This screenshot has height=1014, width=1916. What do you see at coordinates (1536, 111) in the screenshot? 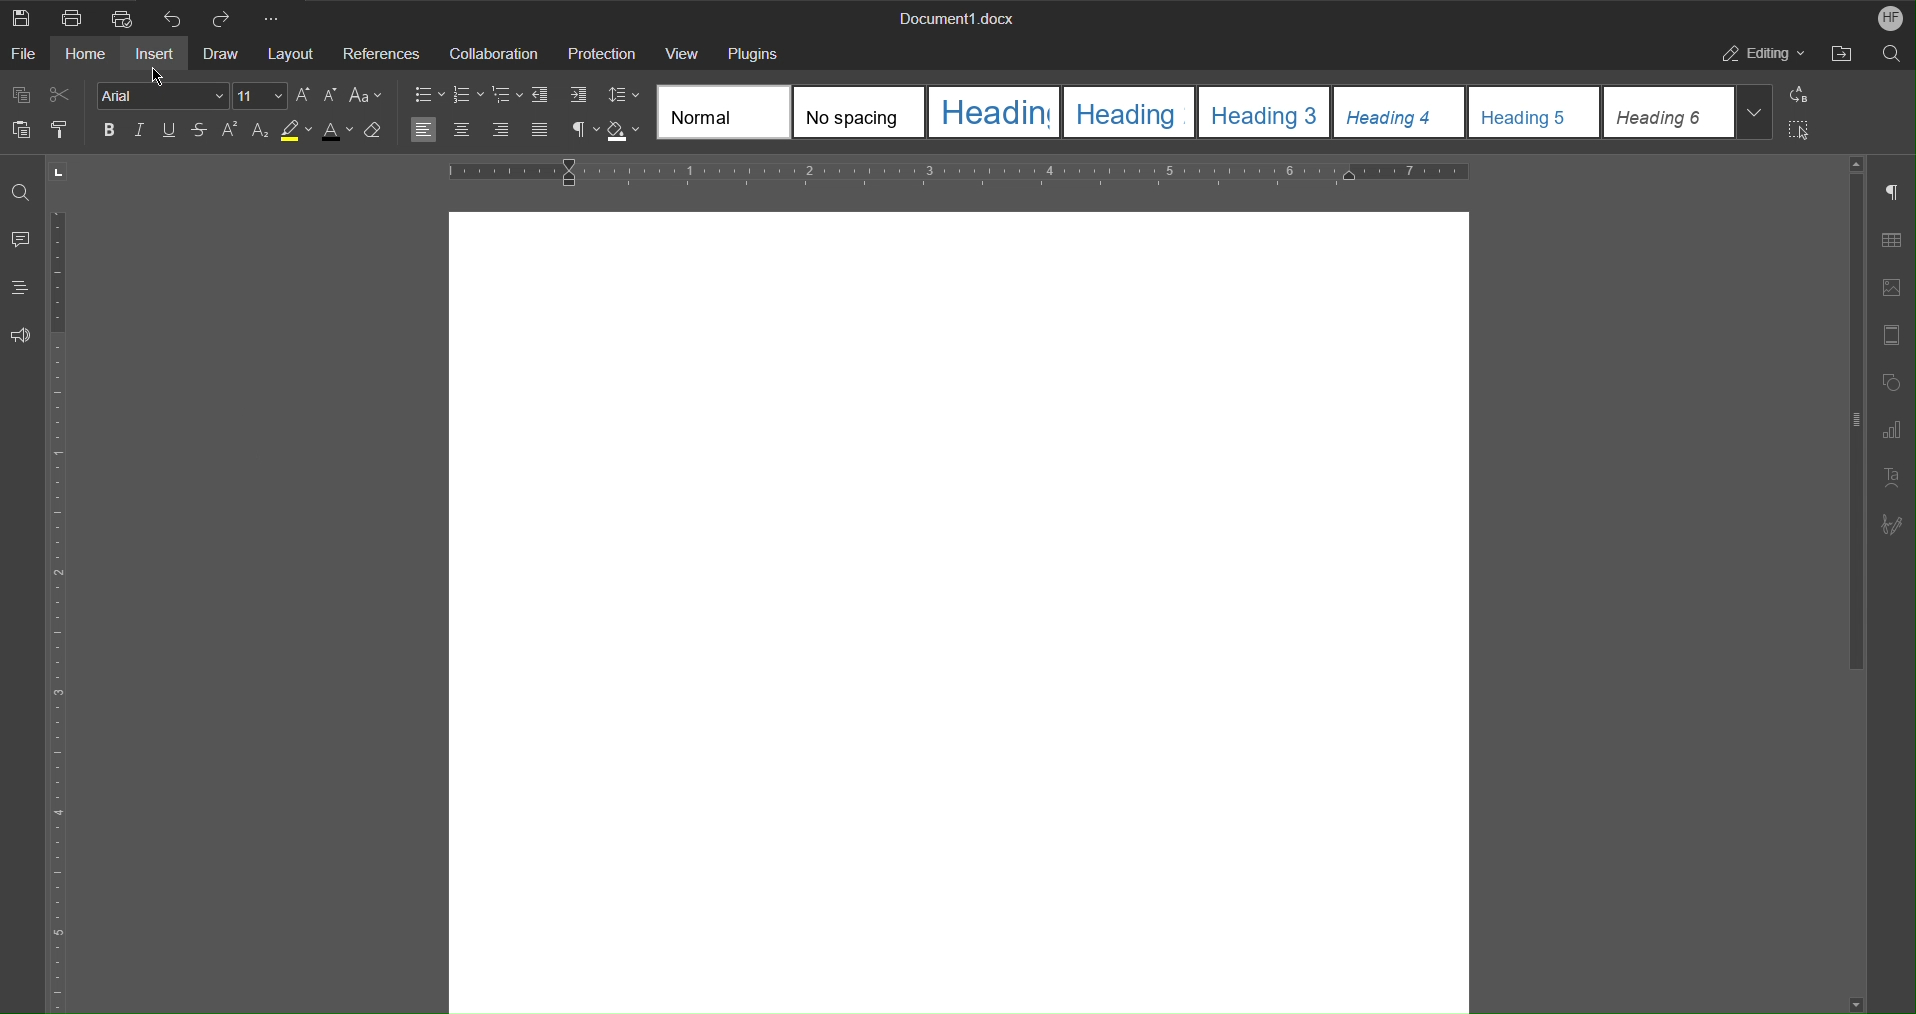
I see `Heading 5` at bounding box center [1536, 111].